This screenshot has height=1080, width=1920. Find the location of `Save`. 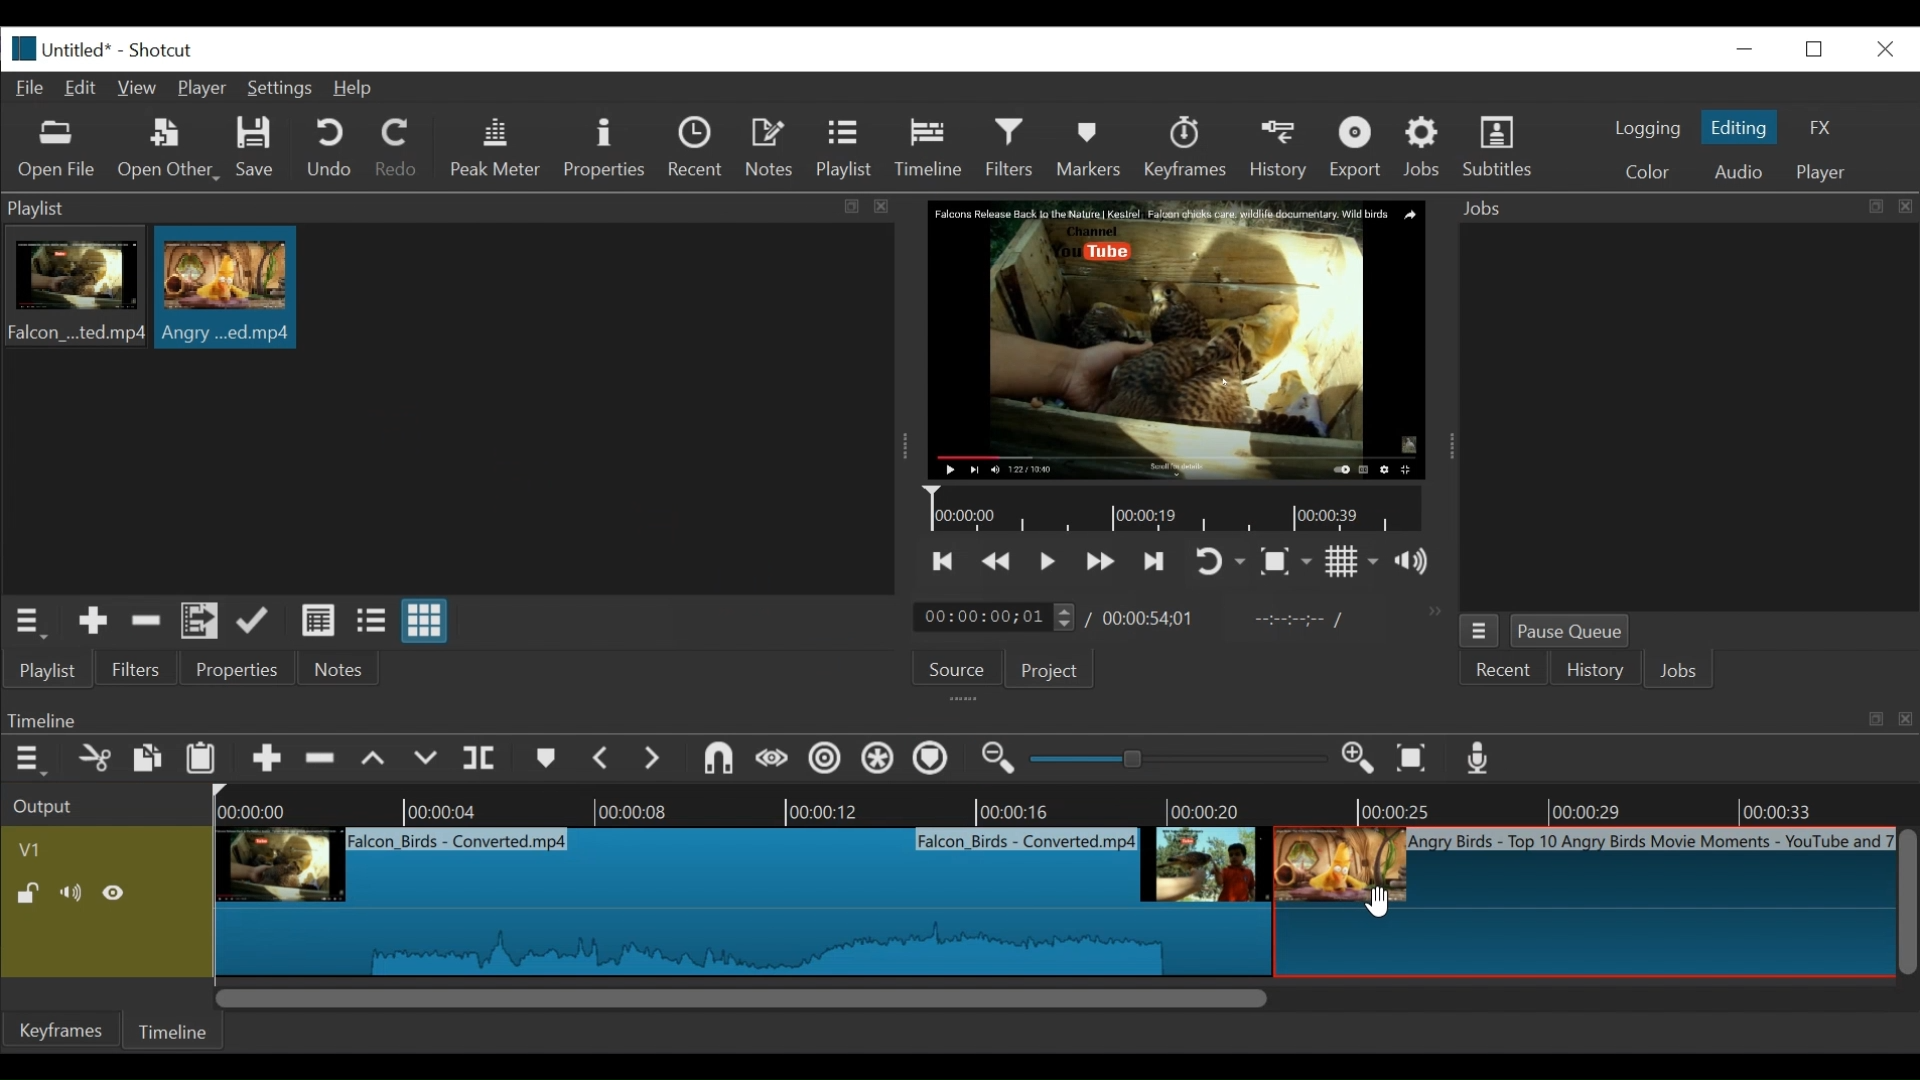

Save is located at coordinates (256, 150).